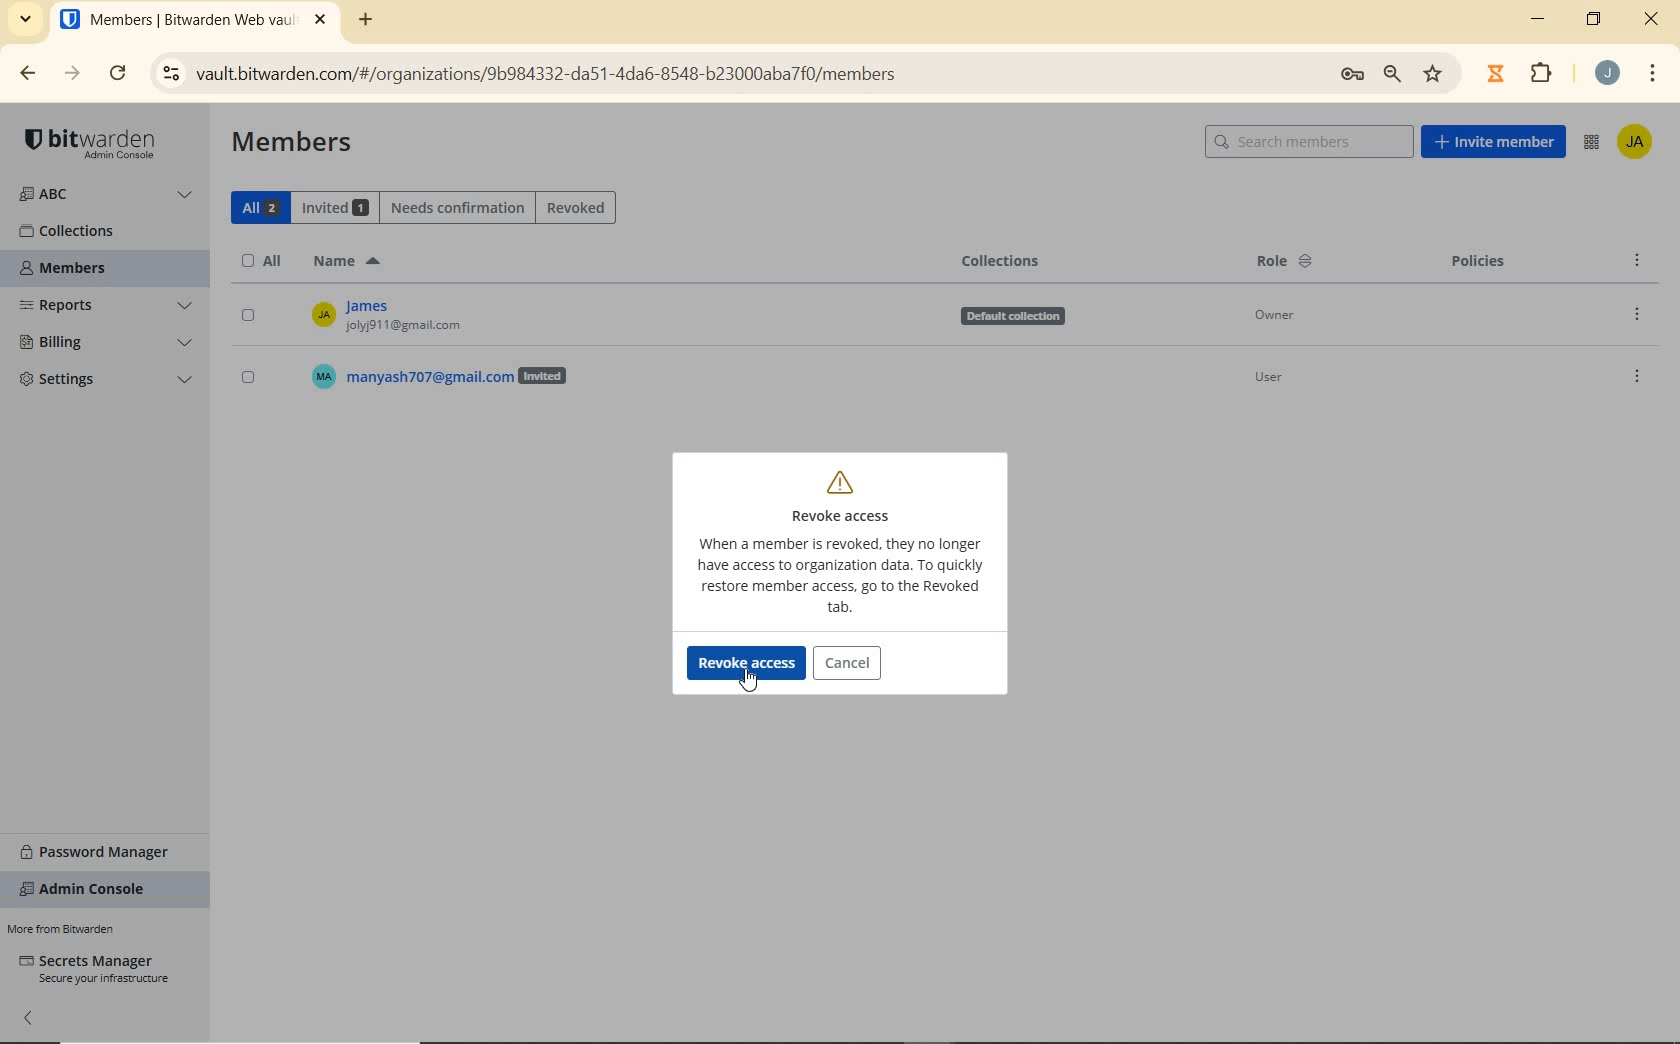 The image size is (1680, 1044). What do you see at coordinates (292, 144) in the screenshot?
I see `MEMBERS` at bounding box center [292, 144].